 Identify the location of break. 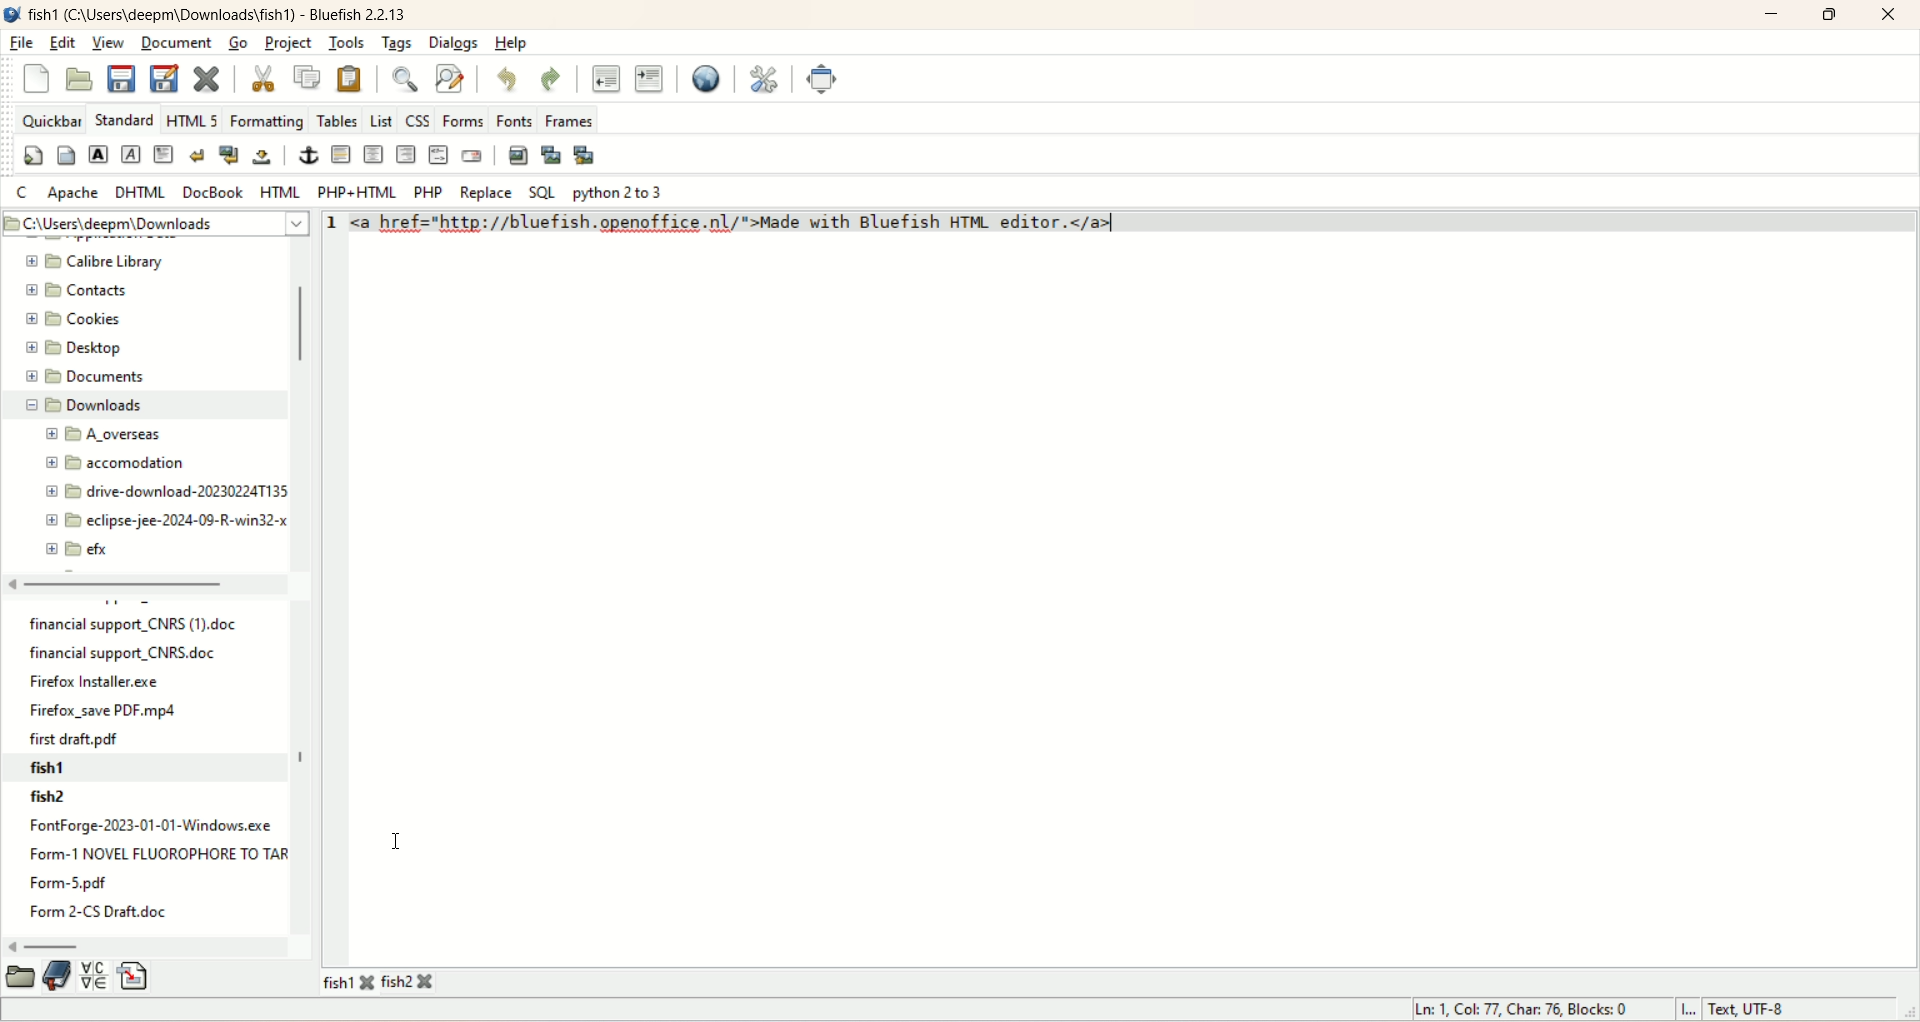
(199, 157).